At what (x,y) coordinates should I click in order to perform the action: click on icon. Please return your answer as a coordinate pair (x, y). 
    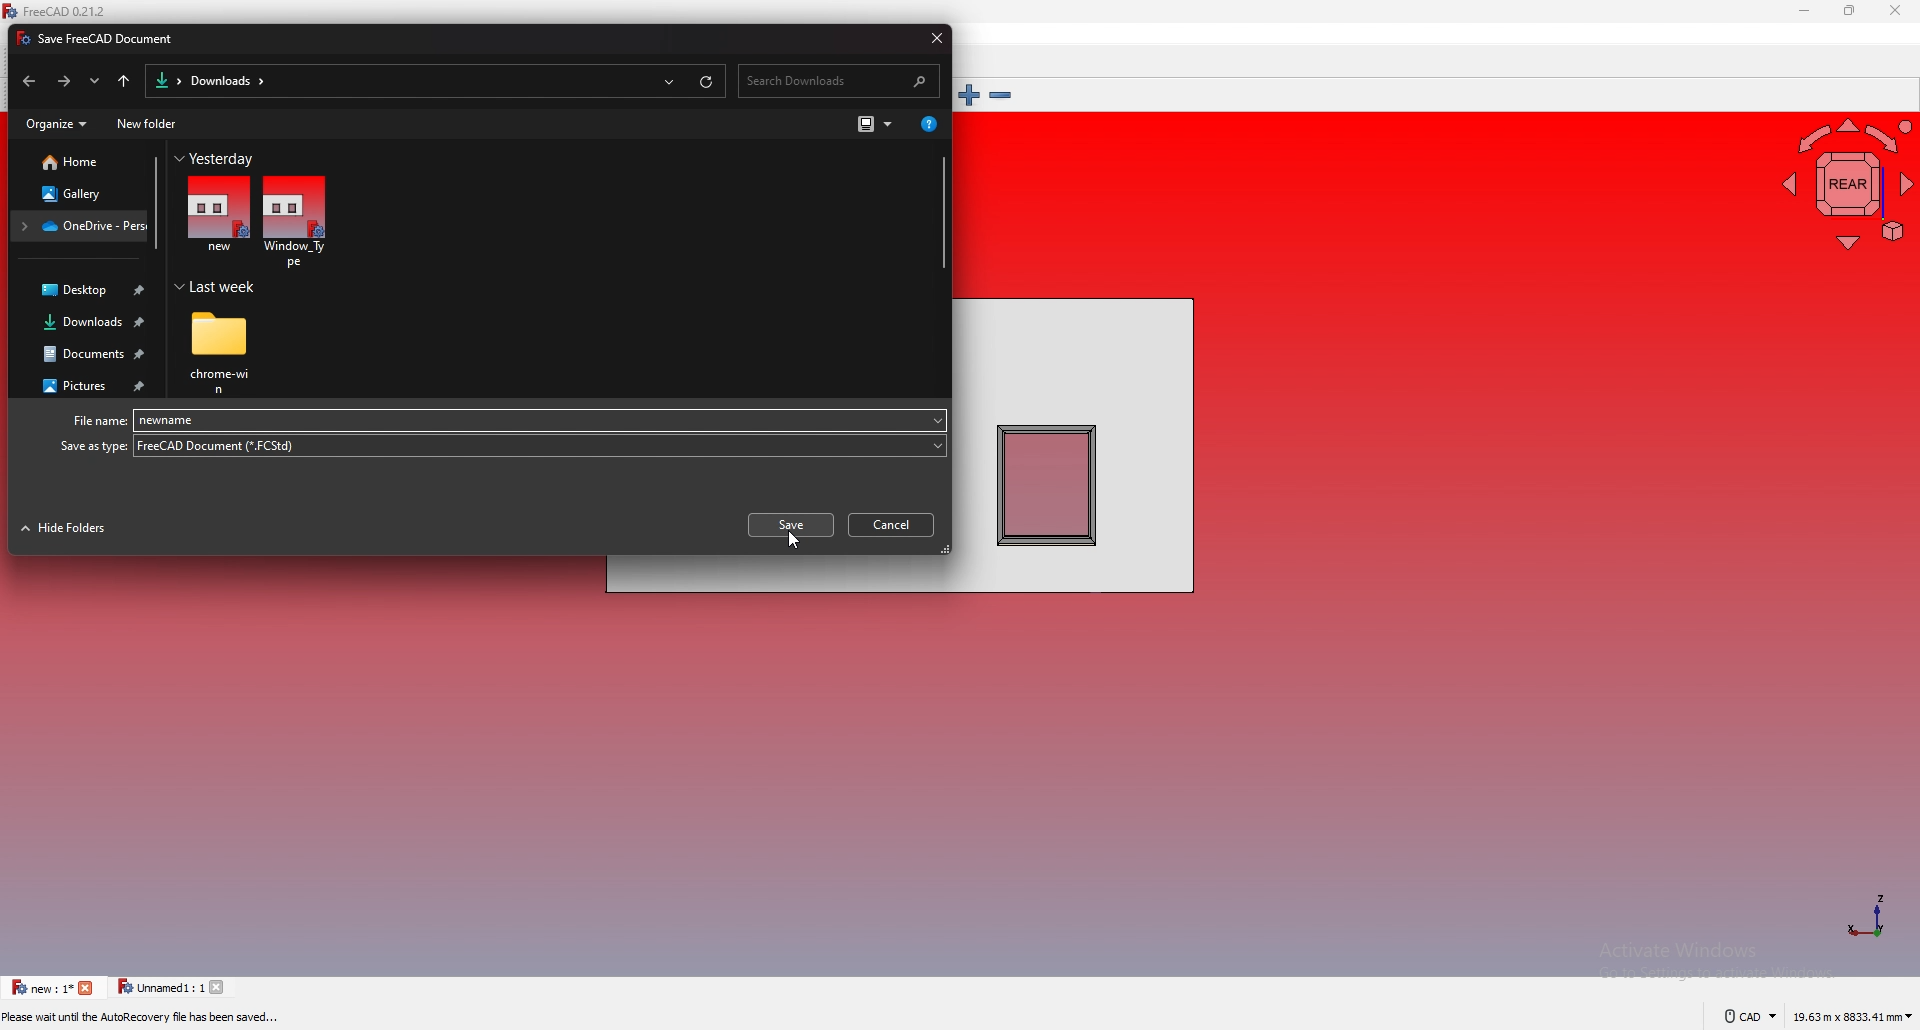
    Looking at the image, I should click on (22, 38).